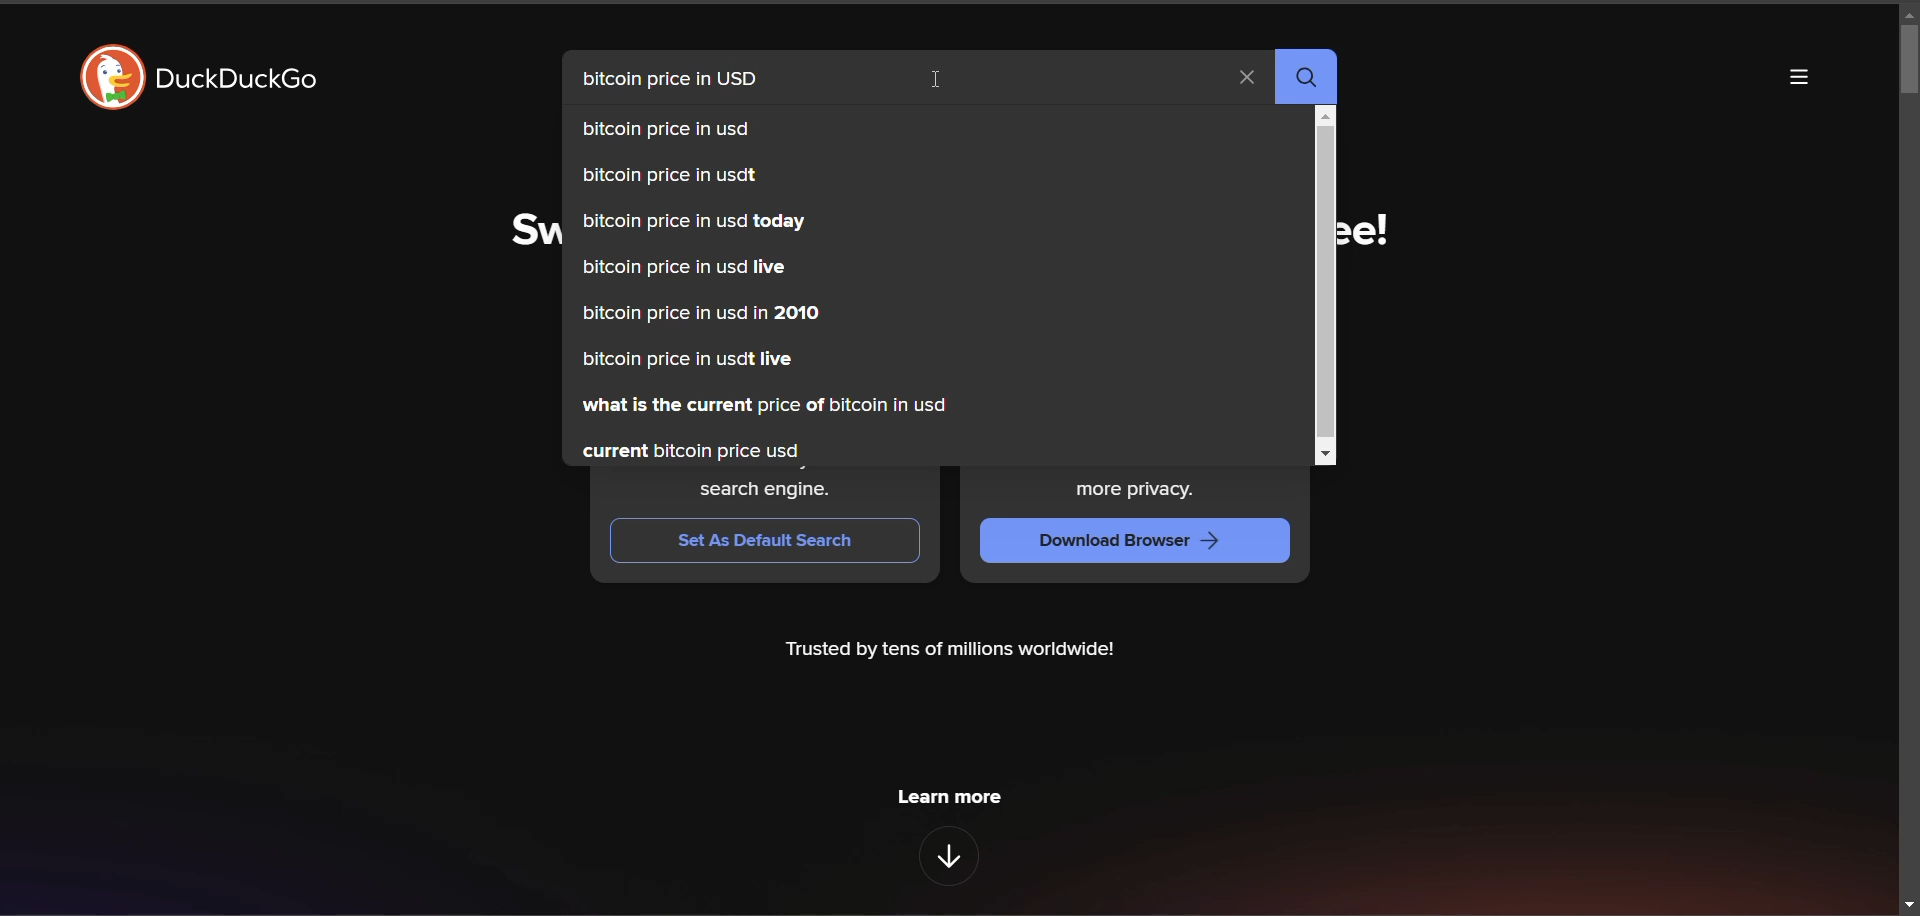 The height and width of the screenshot is (916, 1920). What do you see at coordinates (1328, 289) in the screenshot?
I see `vertical scroll bar` at bounding box center [1328, 289].